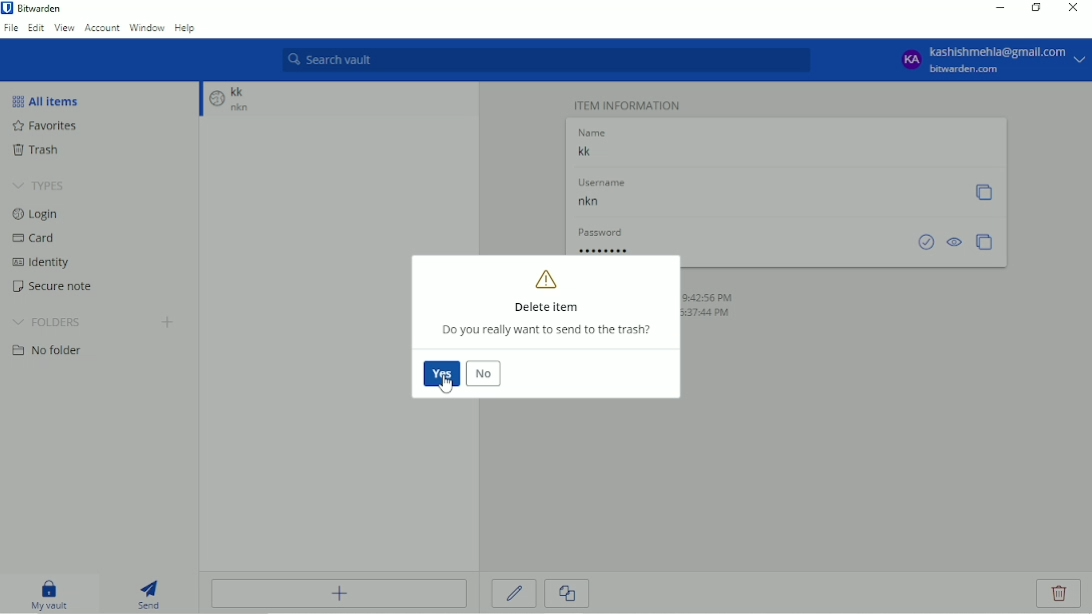 The image size is (1092, 614). I want to click on ITEM INFORMATION, so click(629, 104).